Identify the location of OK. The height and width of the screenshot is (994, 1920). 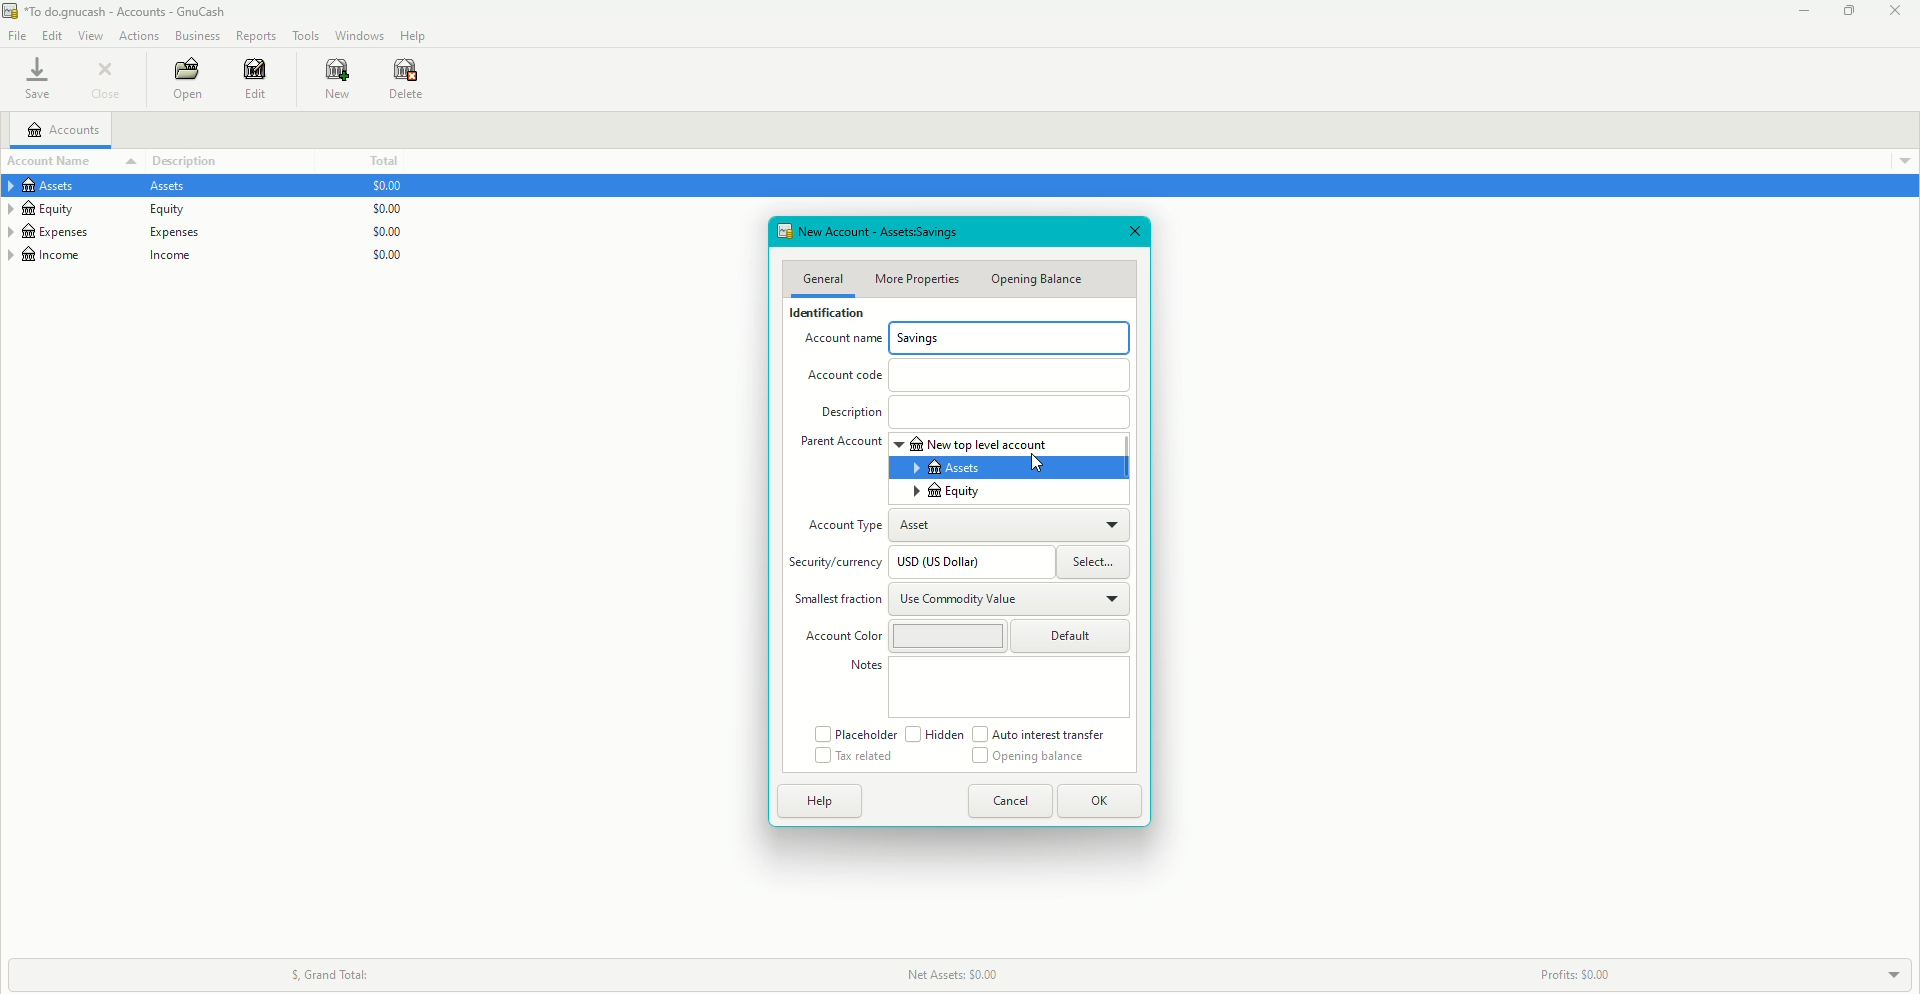
(1102, 802).